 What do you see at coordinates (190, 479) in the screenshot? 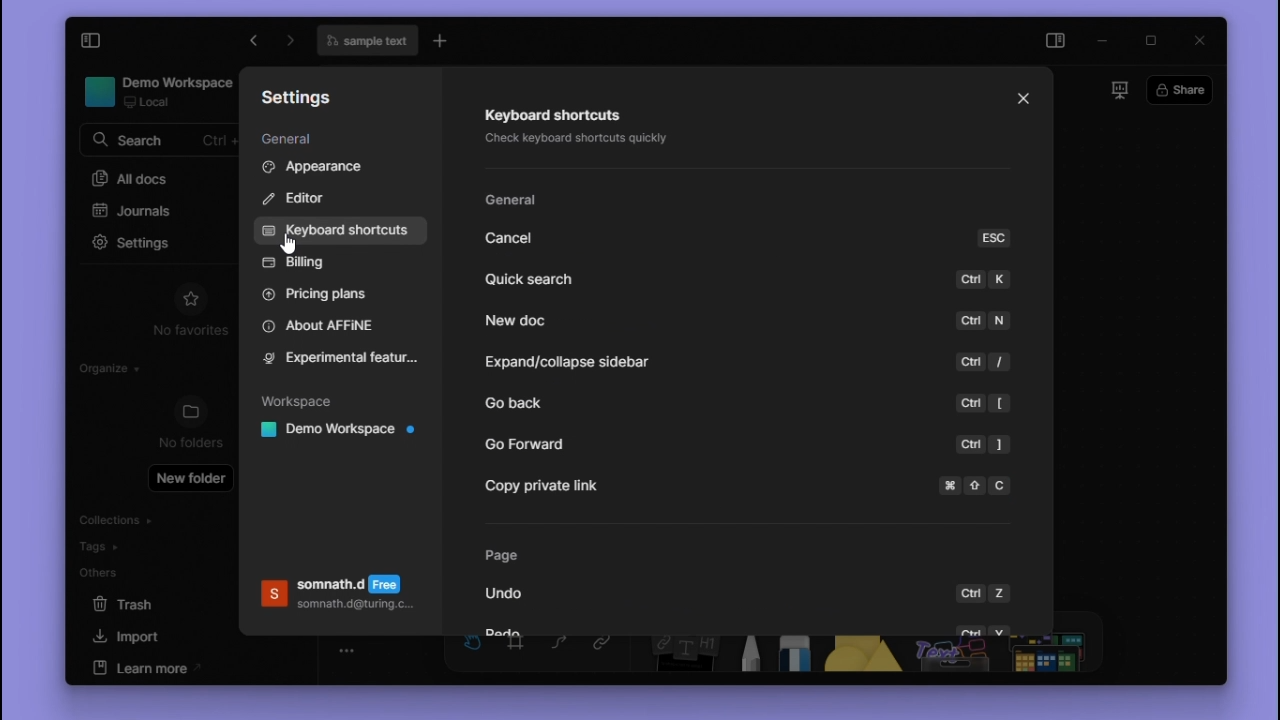
I see `new folder` at bounding box center [190, 479].